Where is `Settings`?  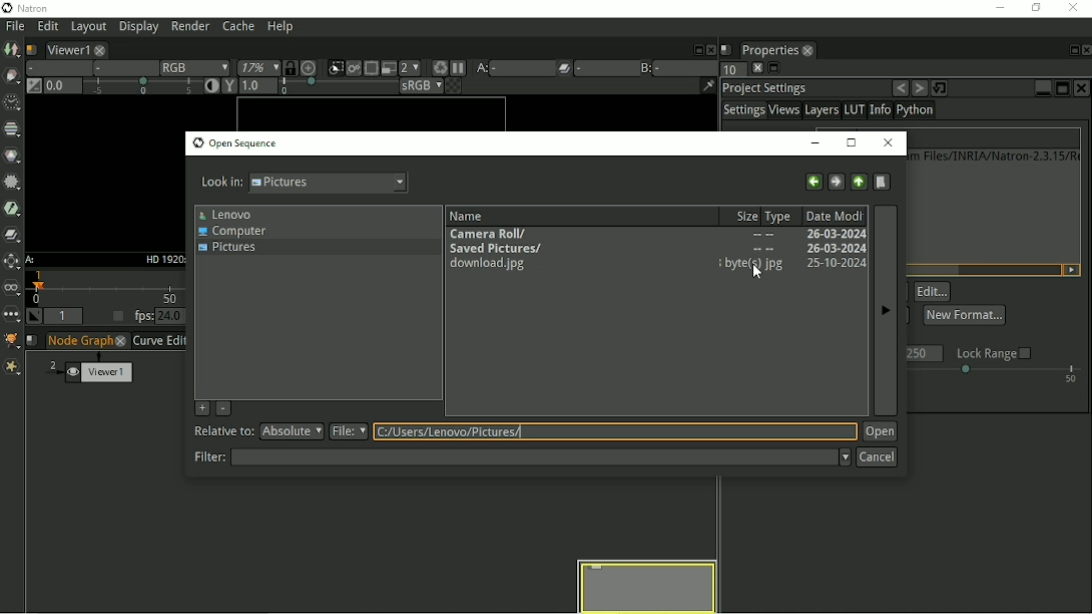 Settings is located at coordinates (743, 111).